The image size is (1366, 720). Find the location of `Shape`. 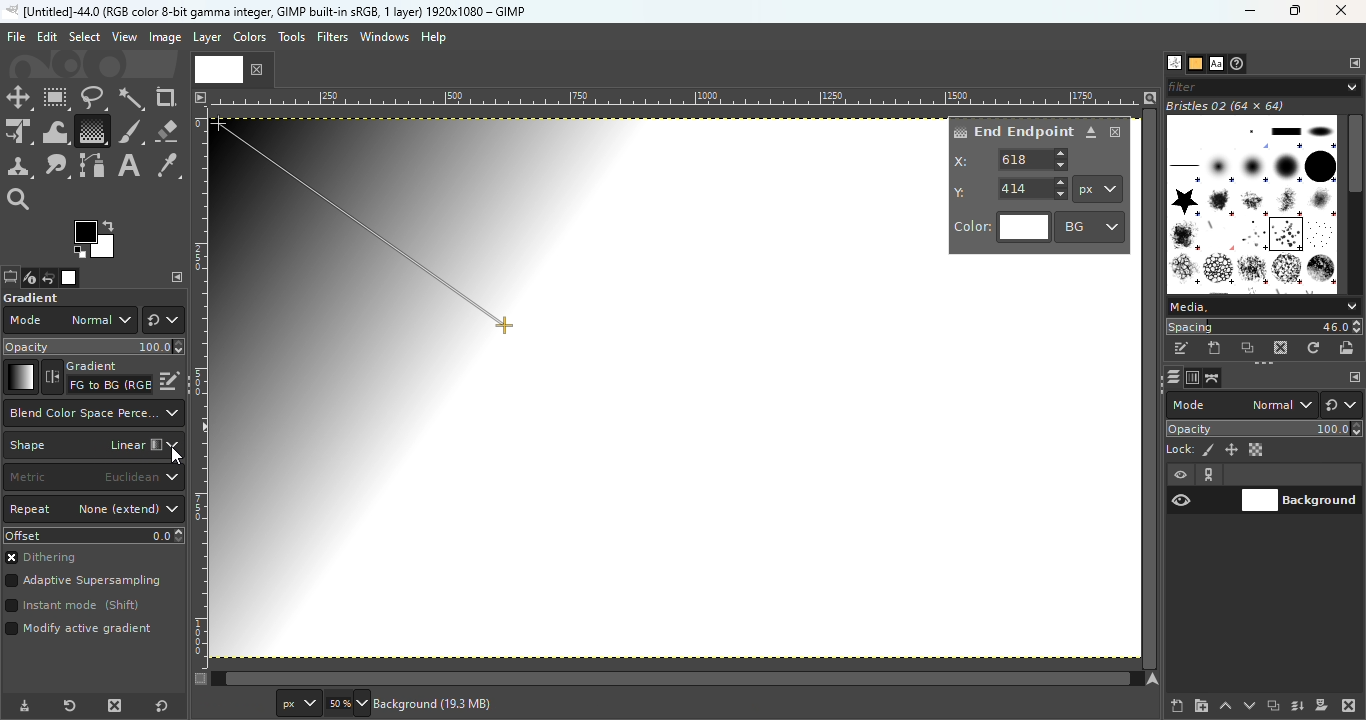

Shape is located at coordinates (91, 446).